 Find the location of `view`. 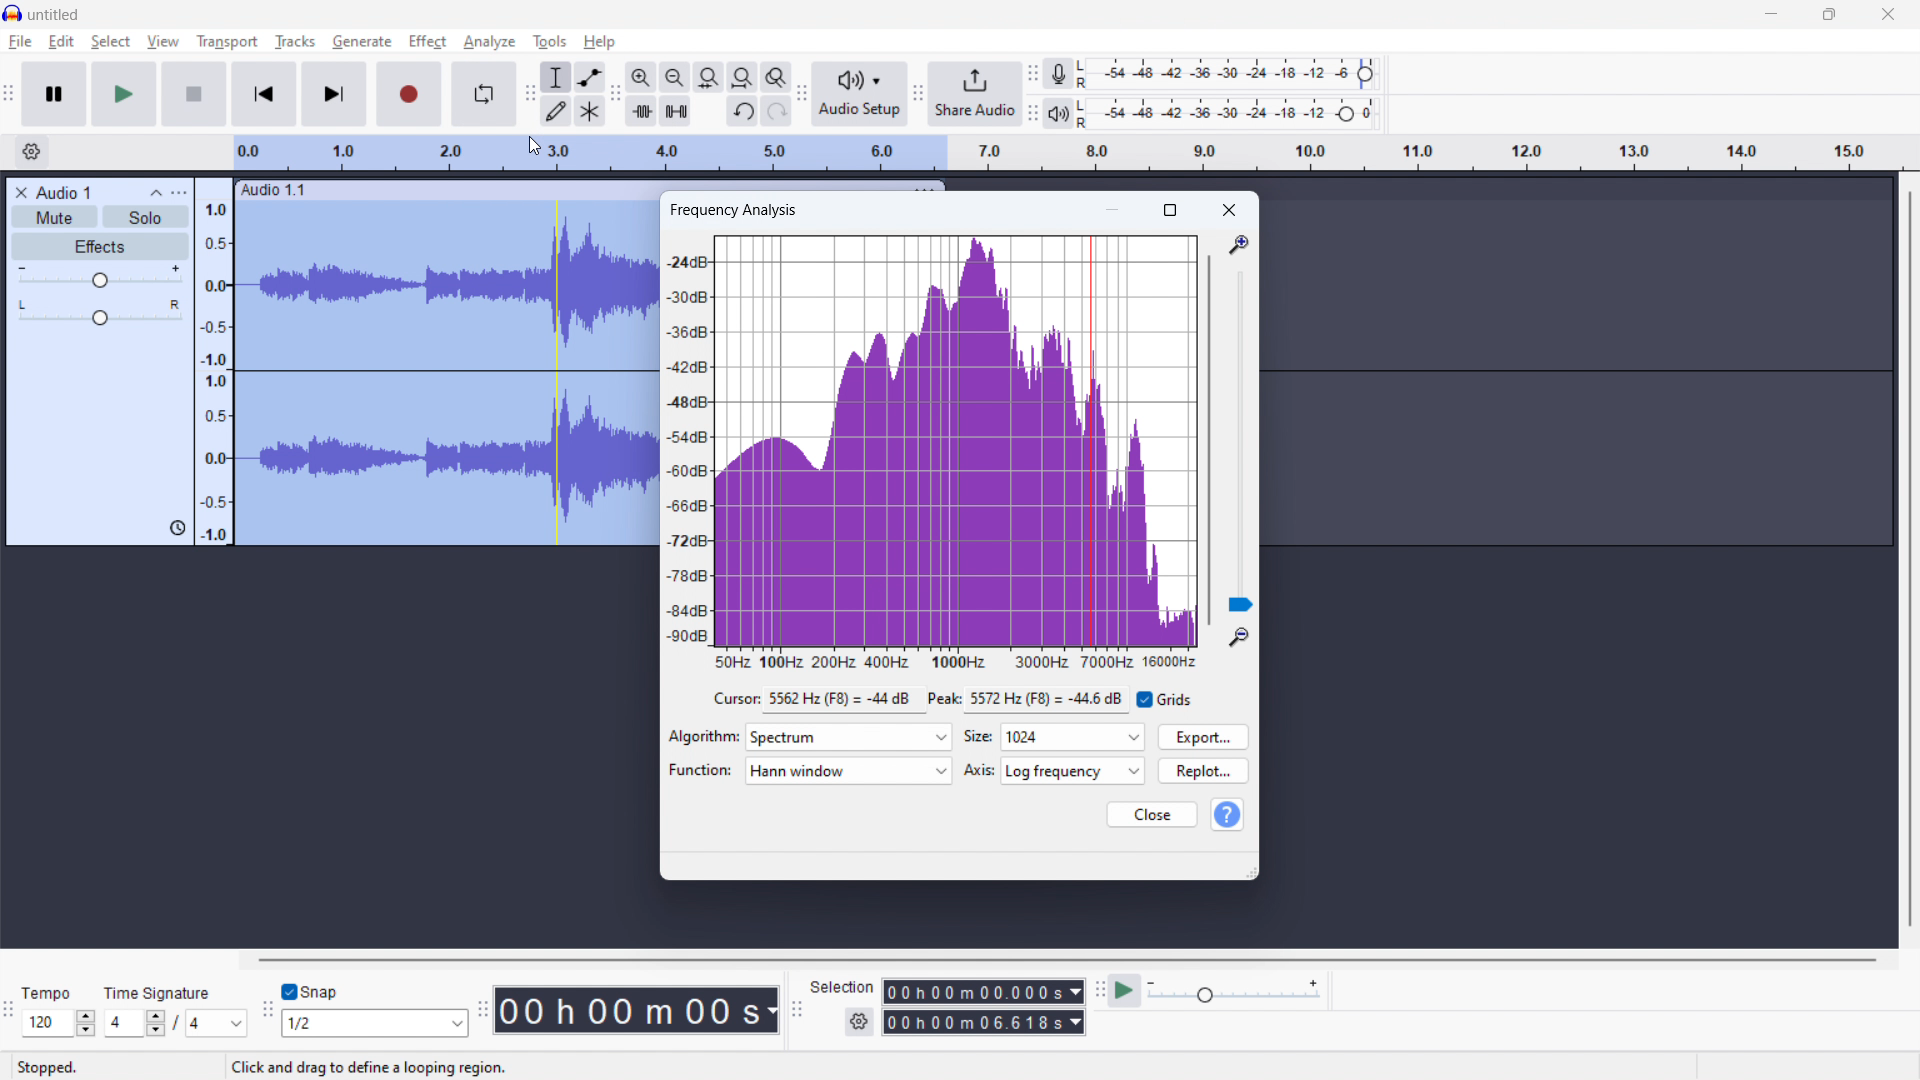

view is located at coordinates (163, 42).